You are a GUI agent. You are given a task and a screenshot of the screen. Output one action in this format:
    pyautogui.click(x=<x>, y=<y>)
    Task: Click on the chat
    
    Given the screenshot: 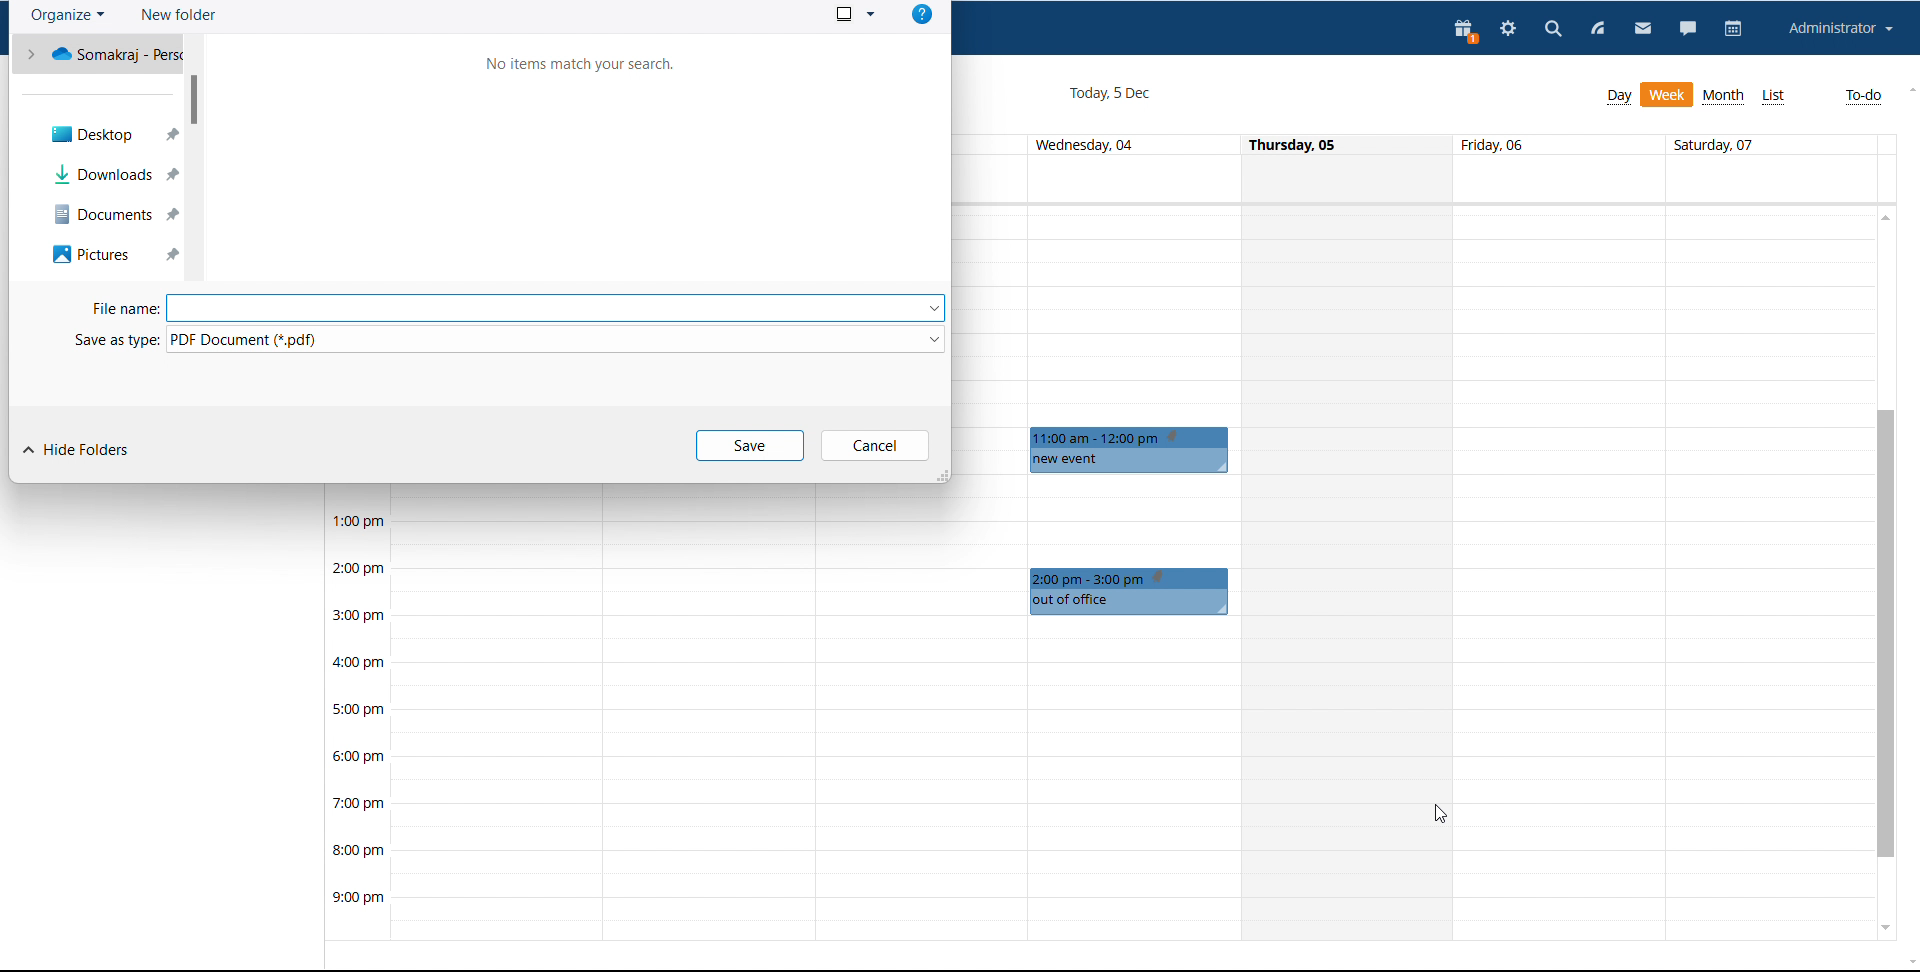 What is the action you would take?
    pyautogui.click(x=1688, y=31)
    